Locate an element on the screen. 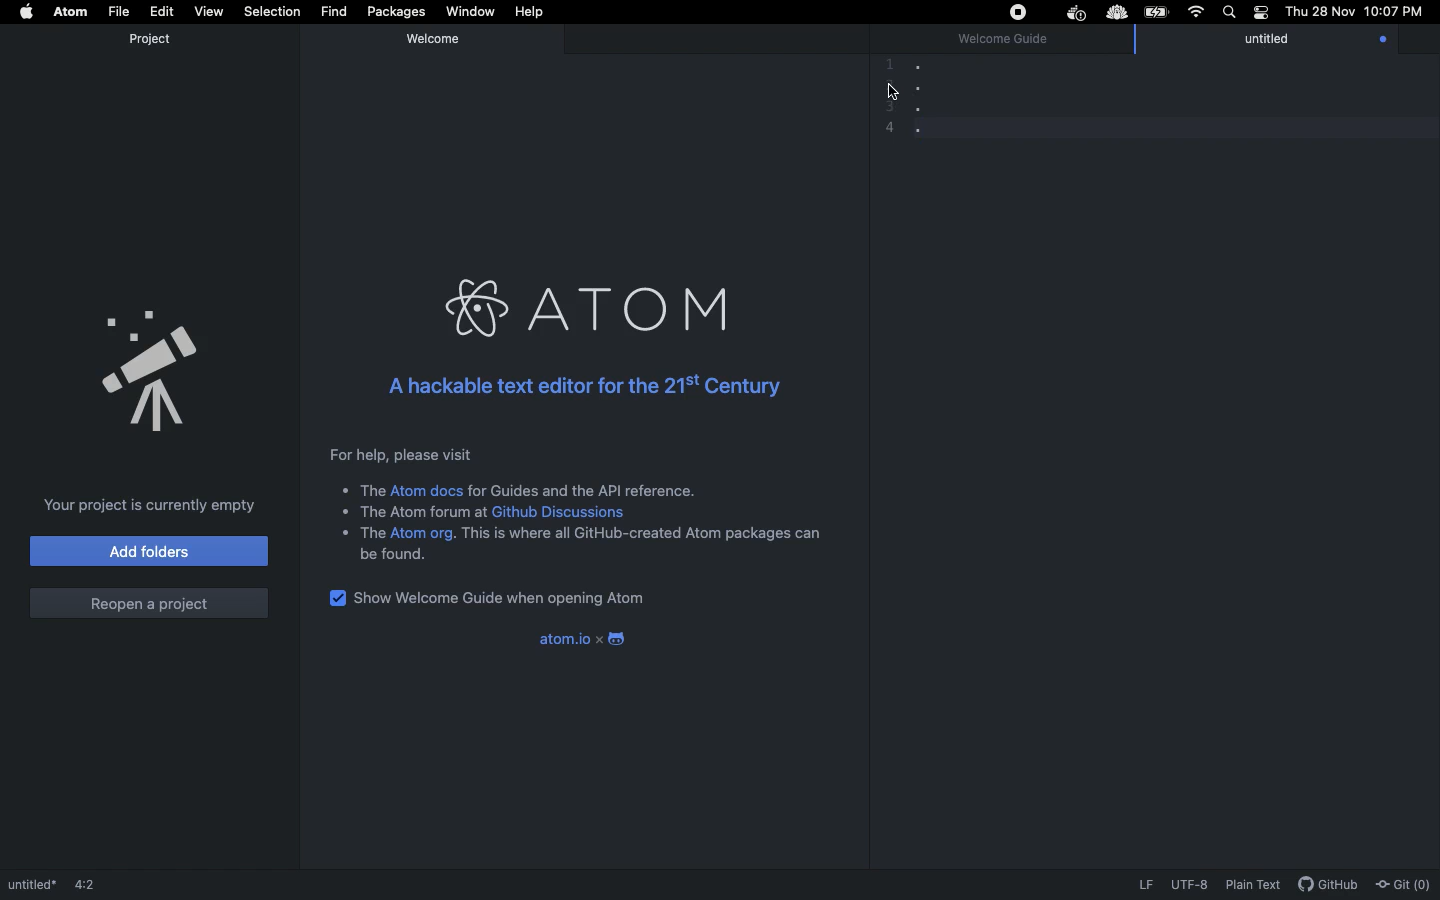  Edit is located at coordinates (161, 11).